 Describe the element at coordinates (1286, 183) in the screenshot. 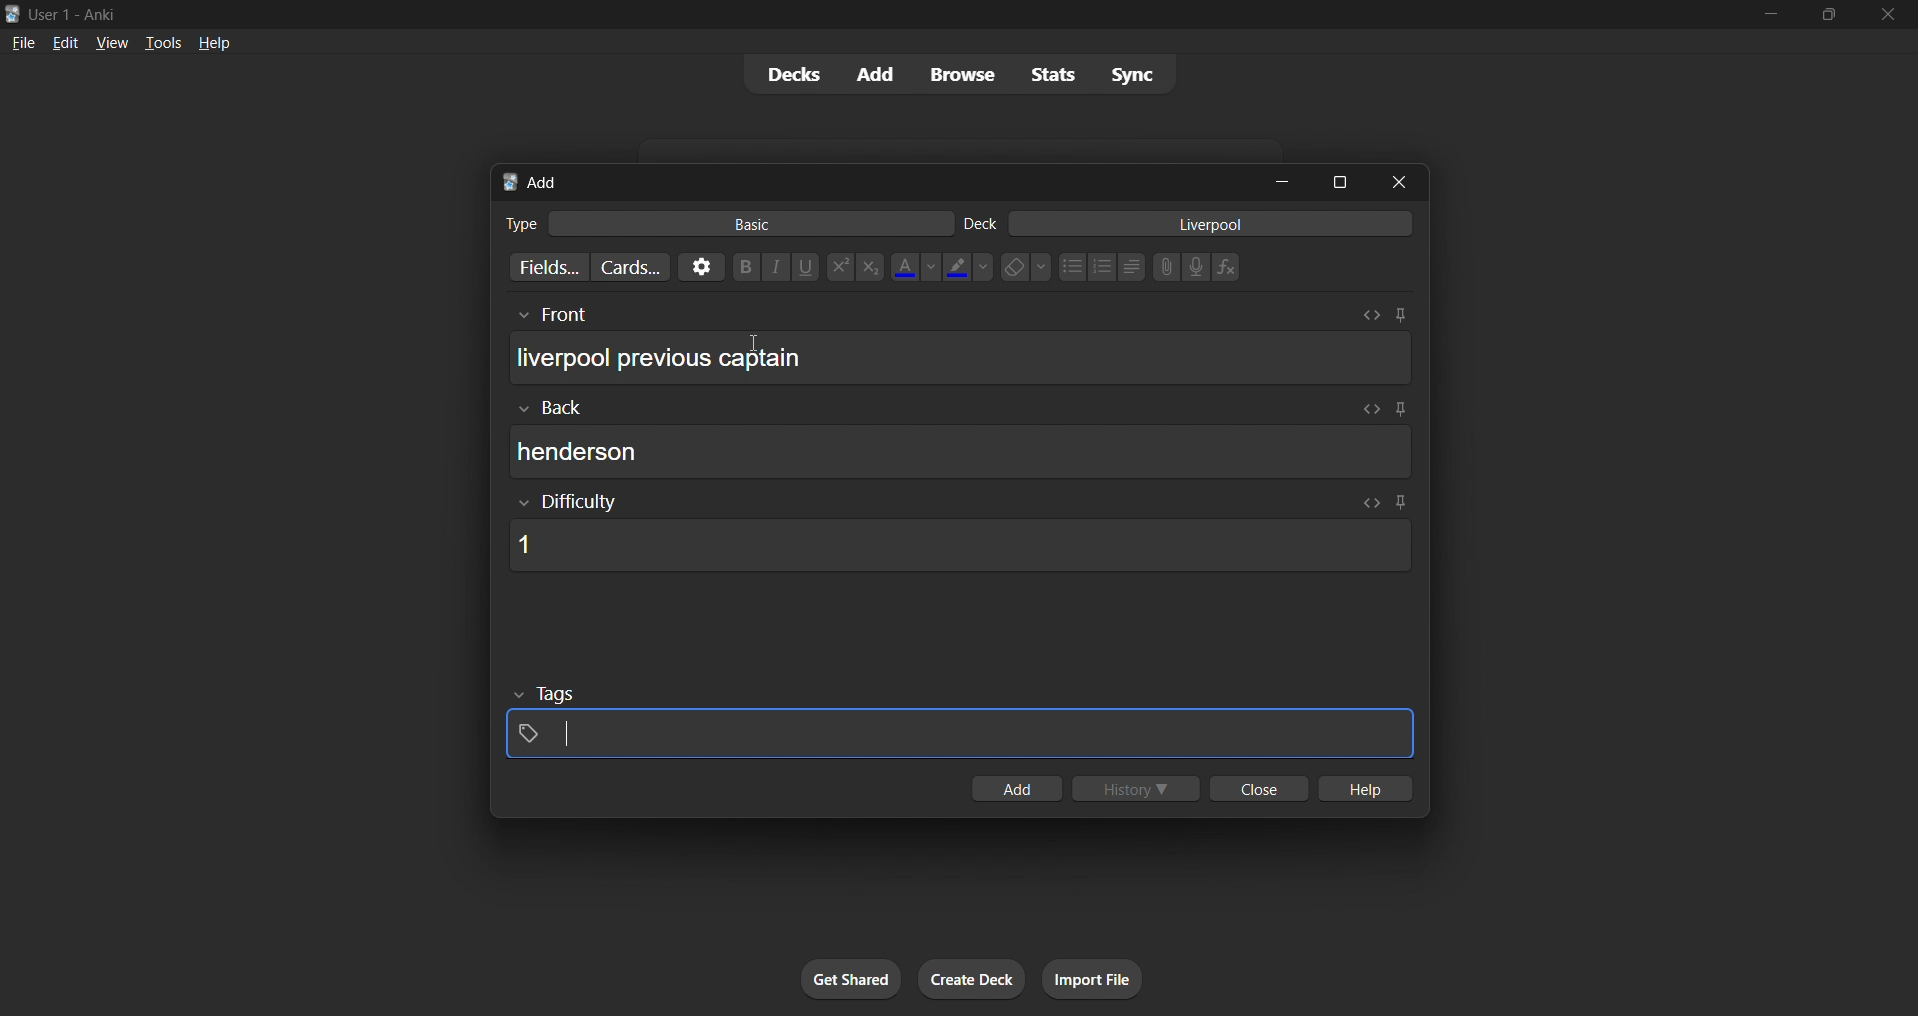

I see `minimize` at that location.